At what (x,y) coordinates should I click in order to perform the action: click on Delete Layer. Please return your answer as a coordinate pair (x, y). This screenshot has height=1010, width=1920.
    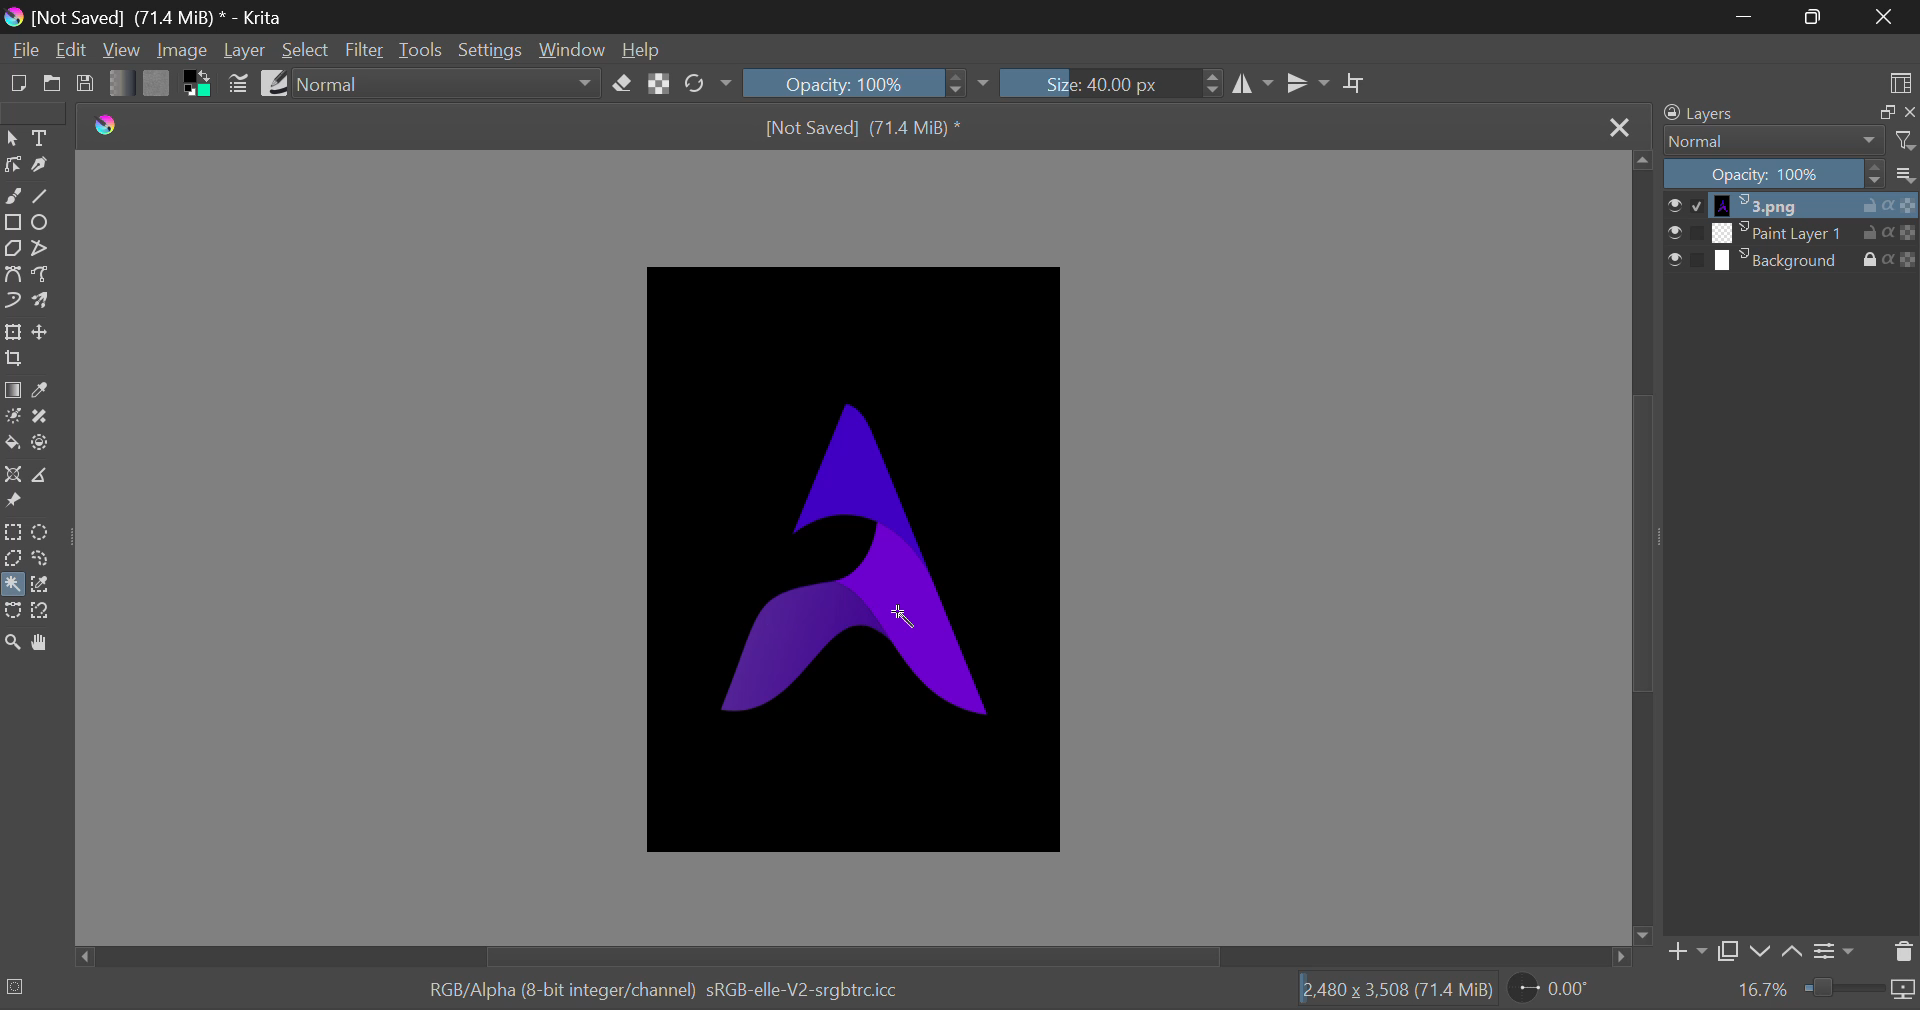
    Looking at the image, I should click on (1898, 952).